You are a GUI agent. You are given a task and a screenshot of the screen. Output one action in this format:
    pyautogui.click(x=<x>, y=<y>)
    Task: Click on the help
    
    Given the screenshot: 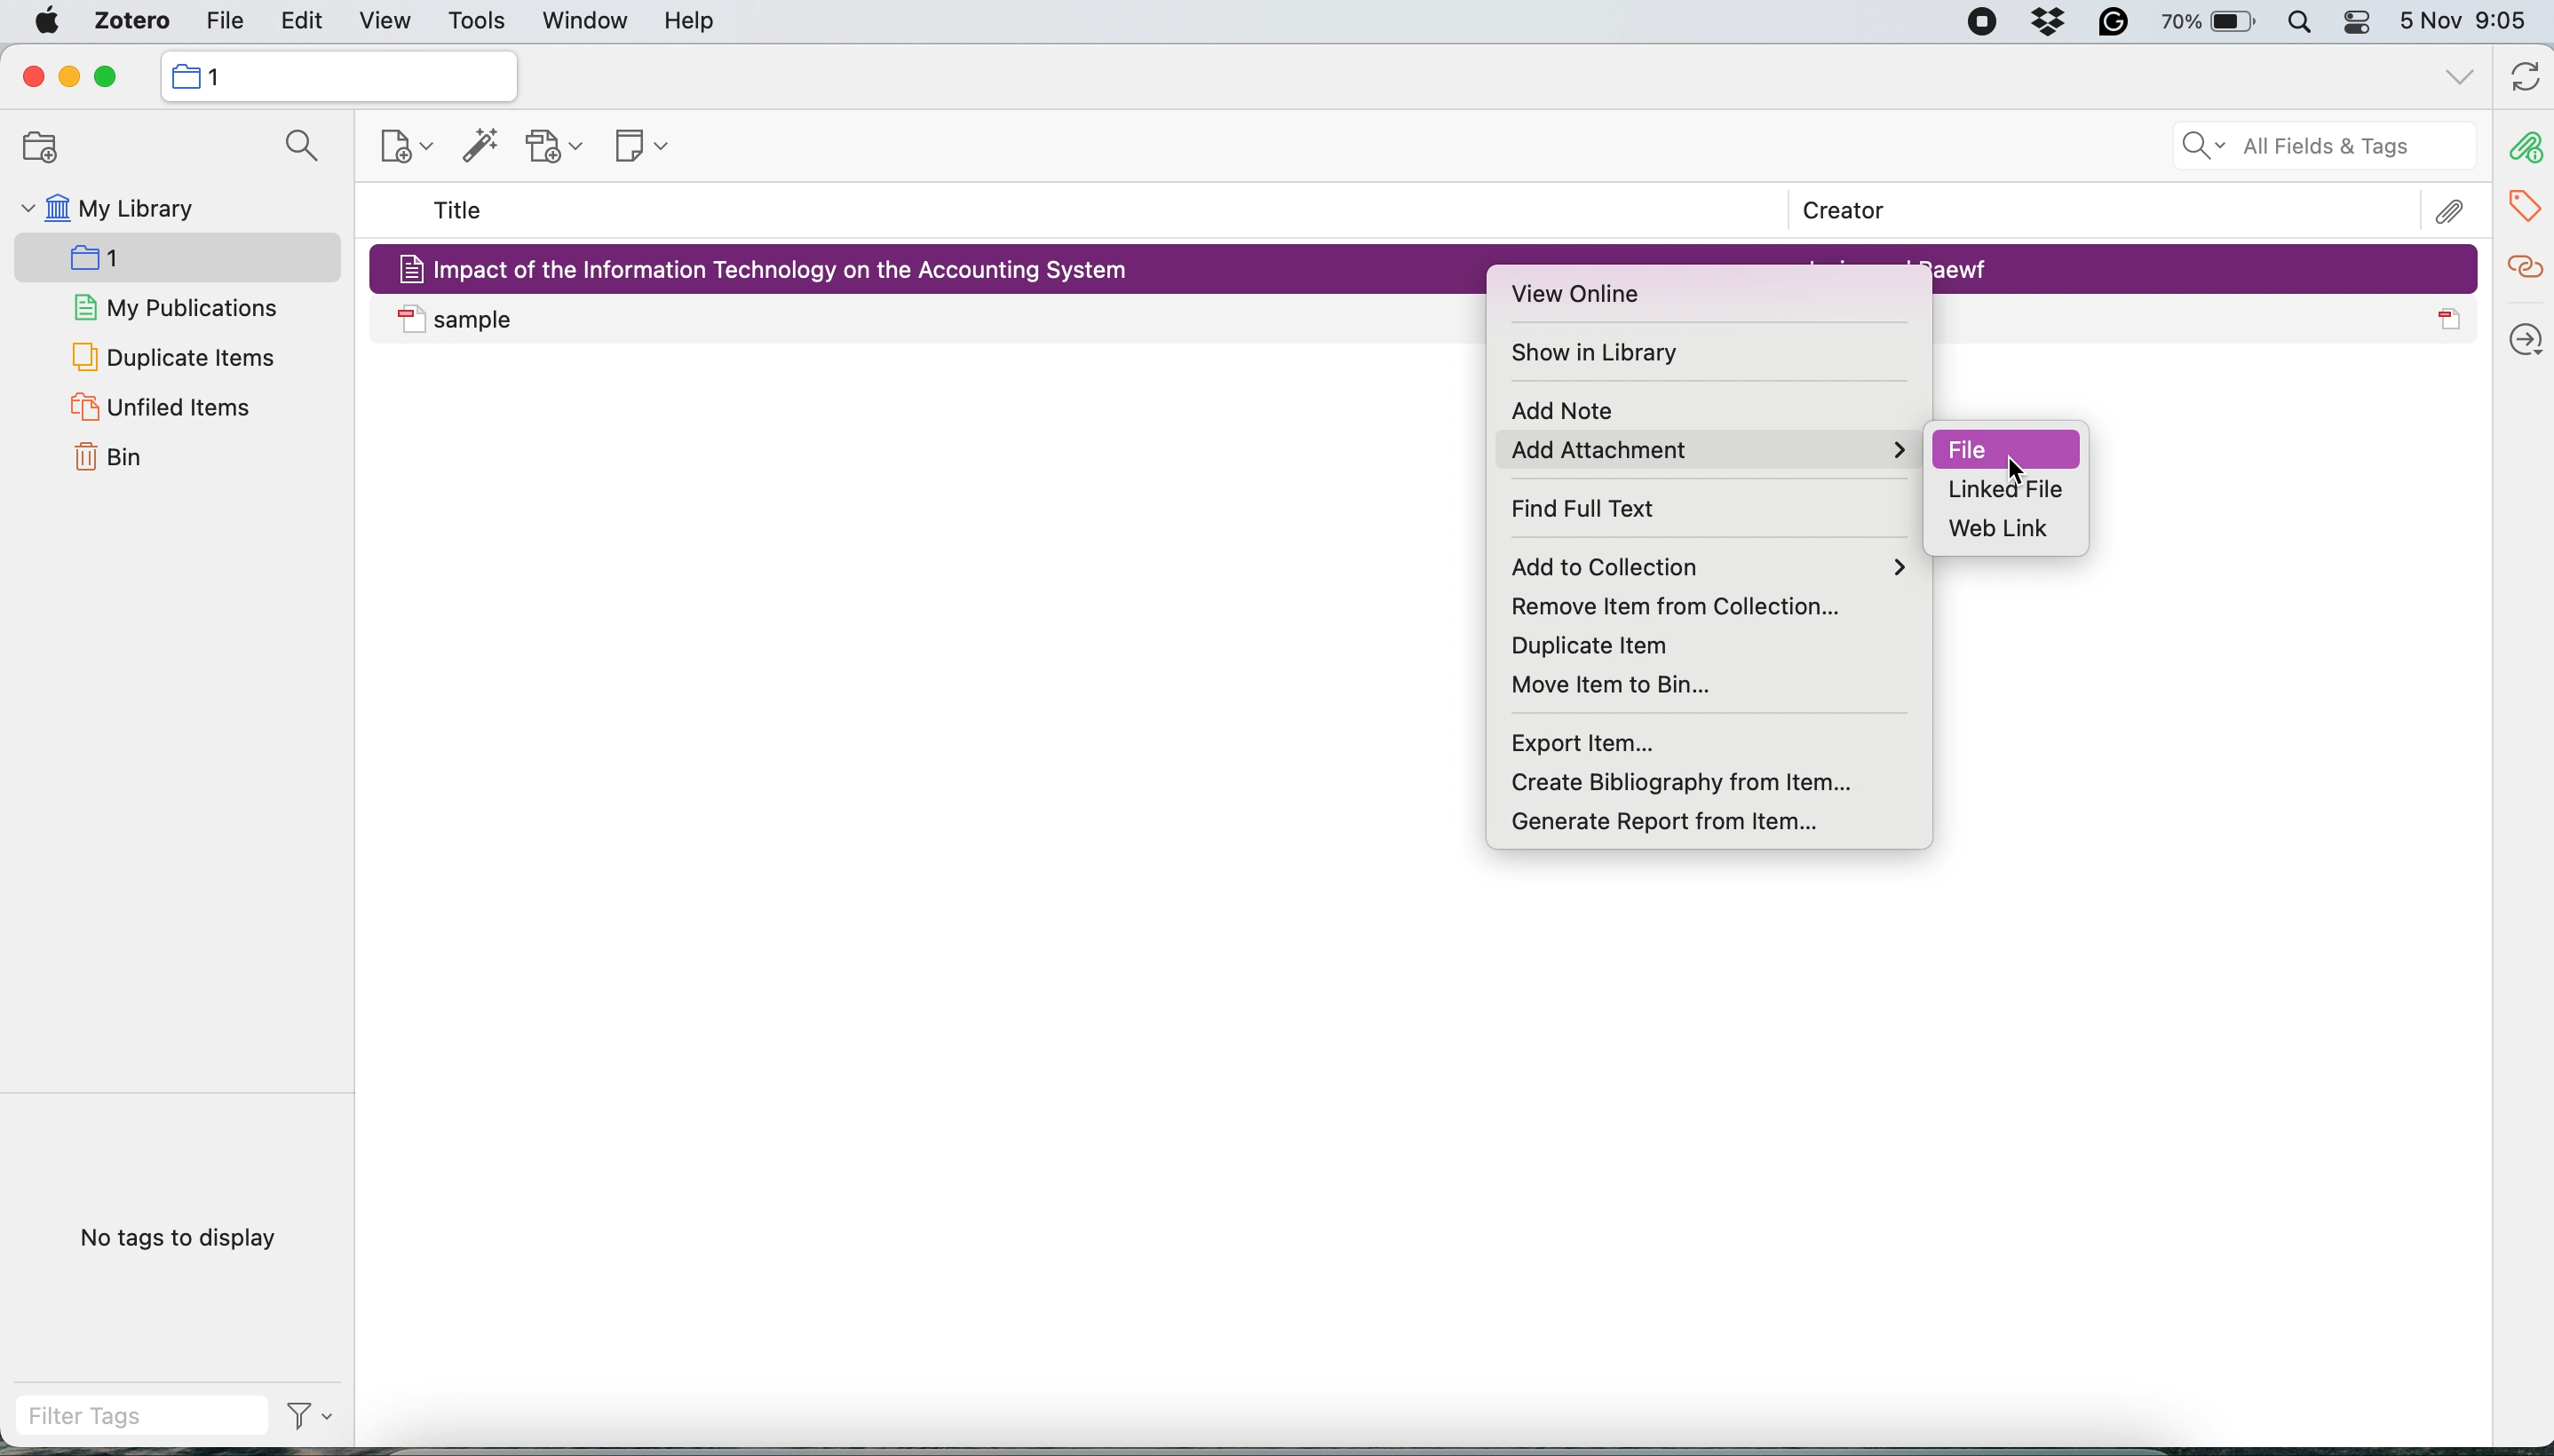 What is the action you would take?
    pyautogui.click(x=689, y=22)
    